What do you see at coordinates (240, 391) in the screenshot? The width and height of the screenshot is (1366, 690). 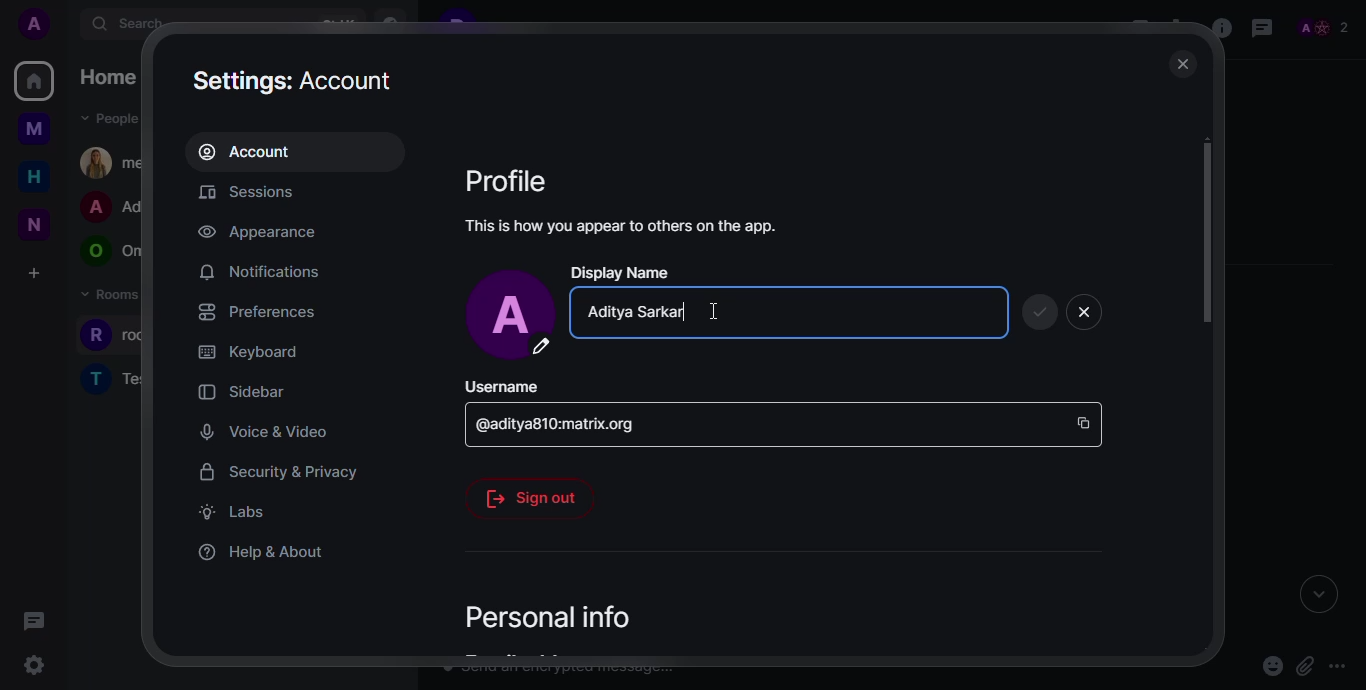 I see `sidebar` at bounding box center [240, 391].